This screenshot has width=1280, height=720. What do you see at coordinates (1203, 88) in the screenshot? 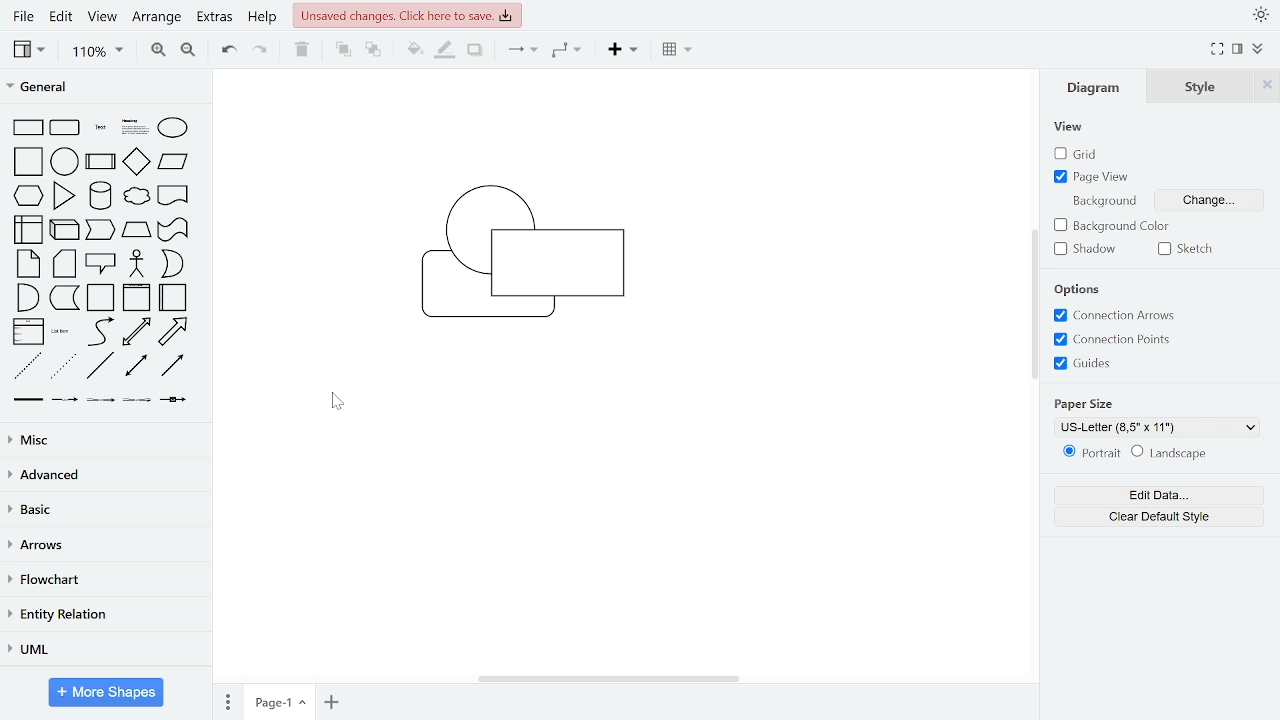
I see `style` at bounding box center [1203, 88].